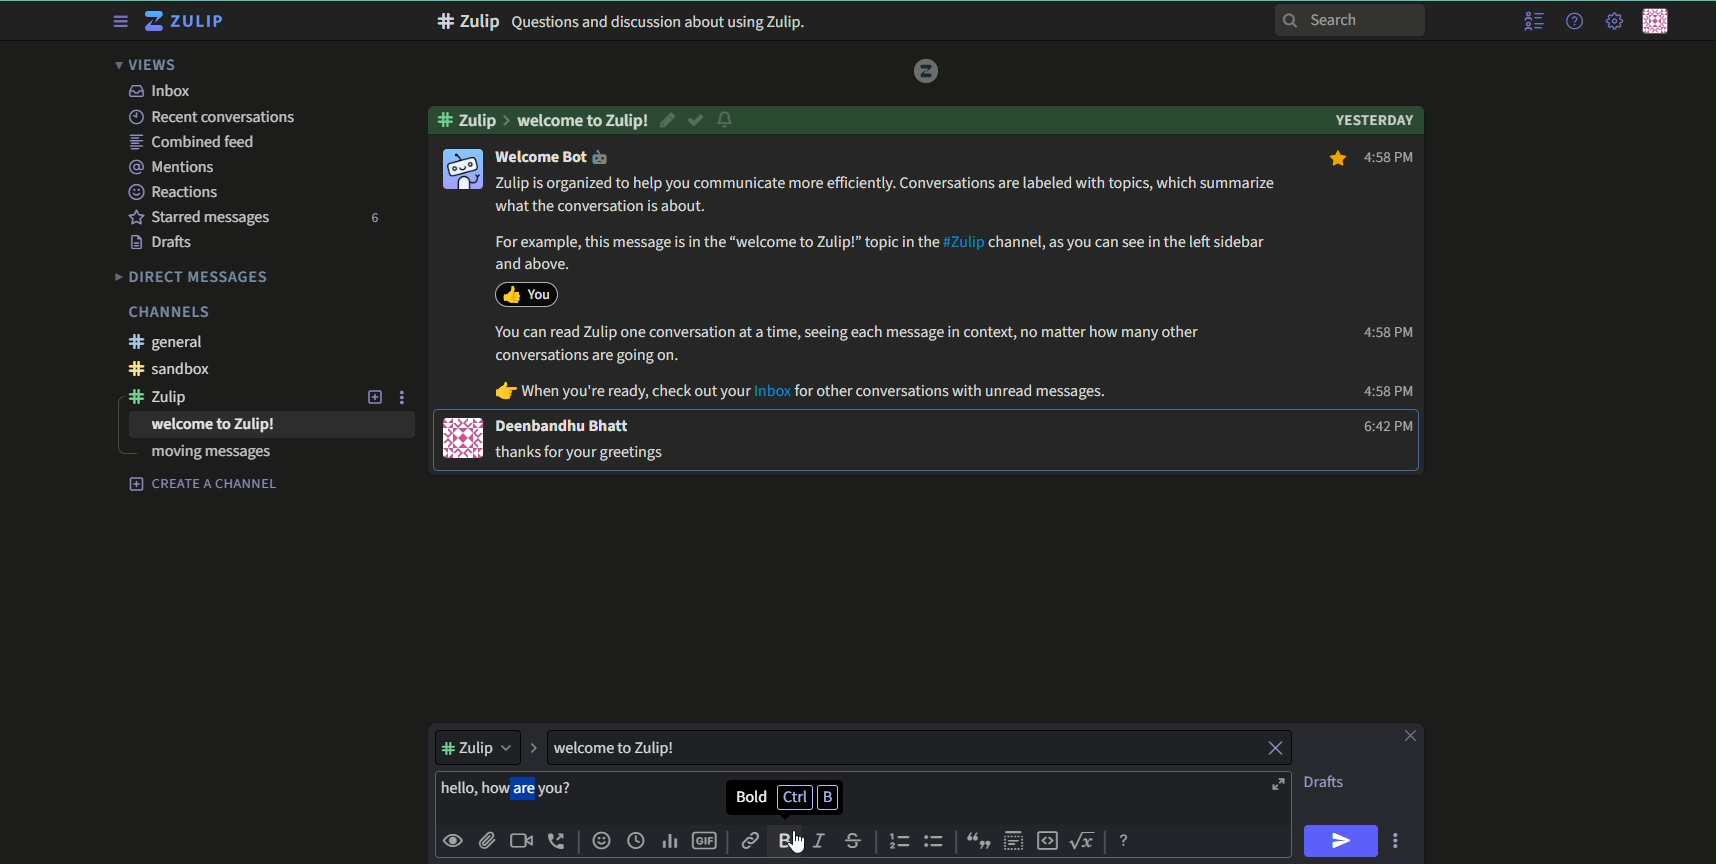  What do you see at coordinates (1276, 785) in the screenshot?
I see `open` at bounding box center [1276, 785].